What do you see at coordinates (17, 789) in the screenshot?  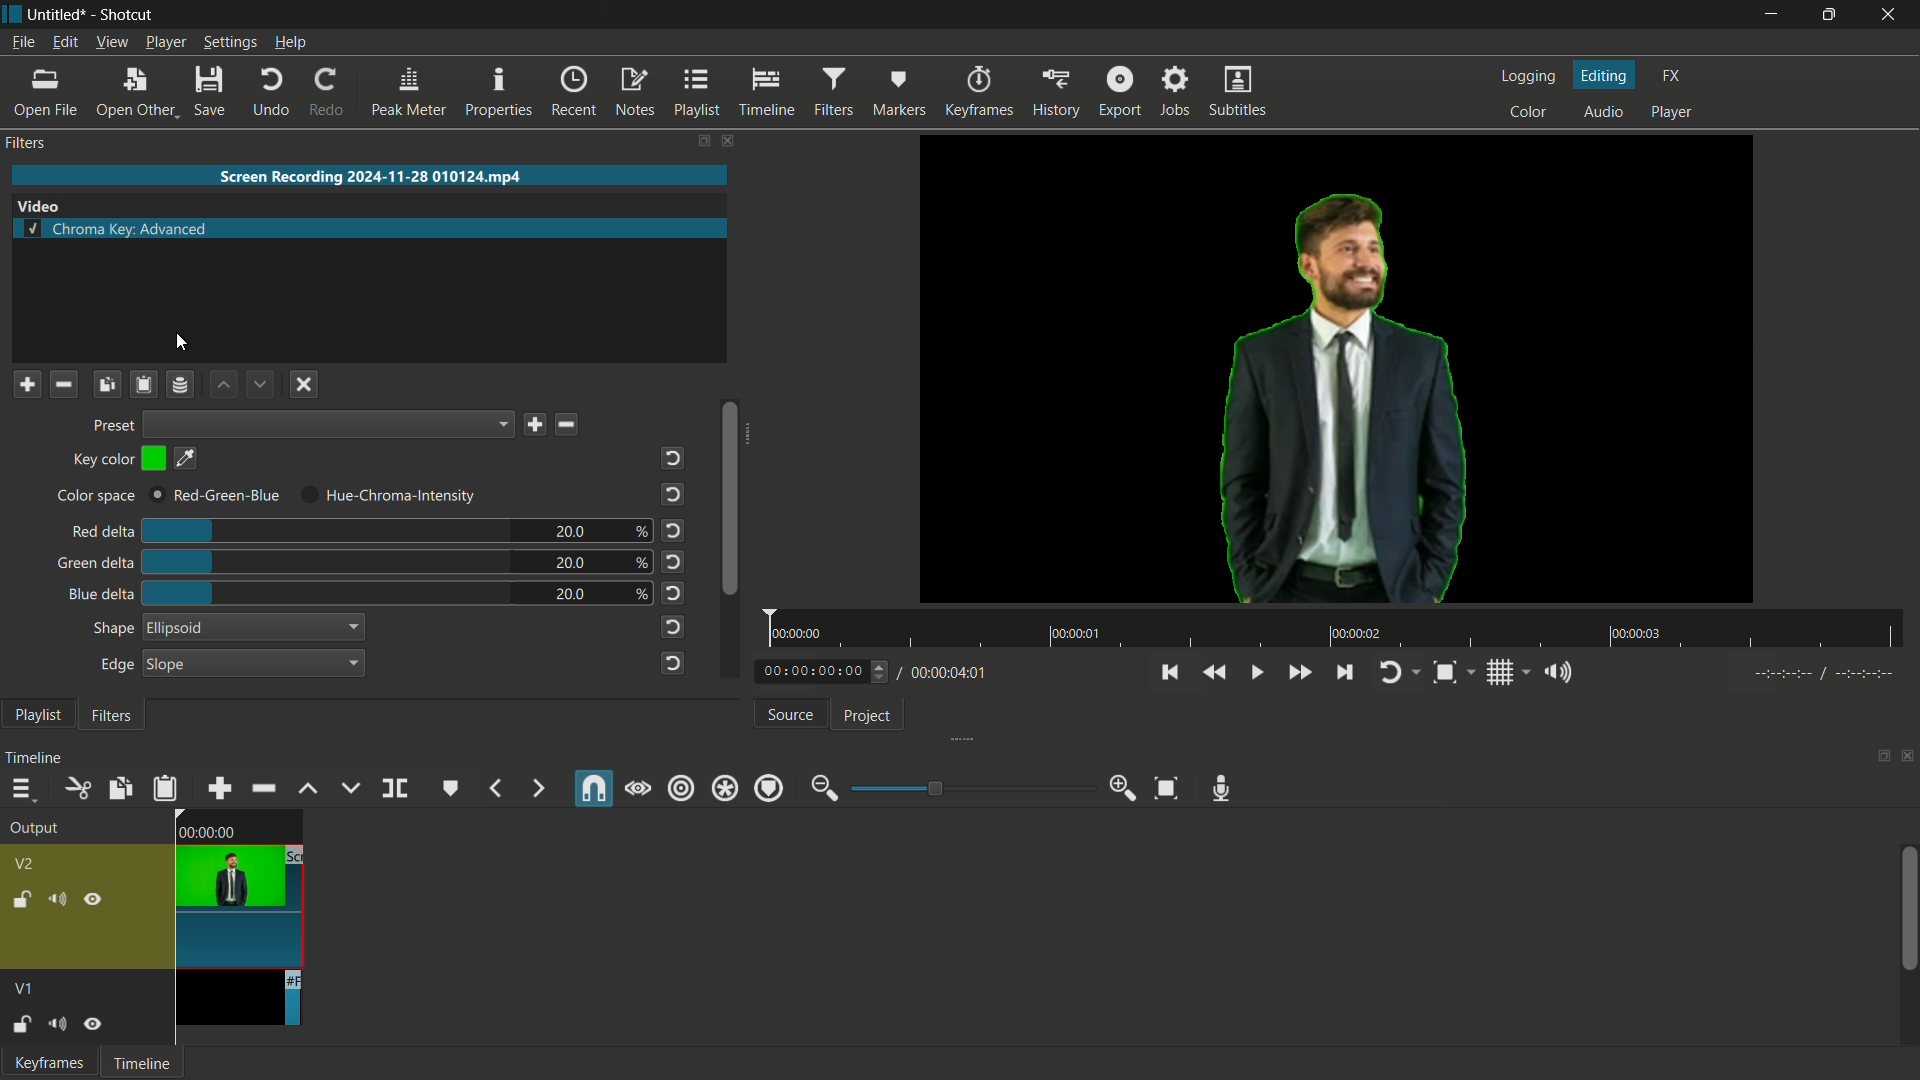 I see `timeline menu` at bounding box center [17, 789].